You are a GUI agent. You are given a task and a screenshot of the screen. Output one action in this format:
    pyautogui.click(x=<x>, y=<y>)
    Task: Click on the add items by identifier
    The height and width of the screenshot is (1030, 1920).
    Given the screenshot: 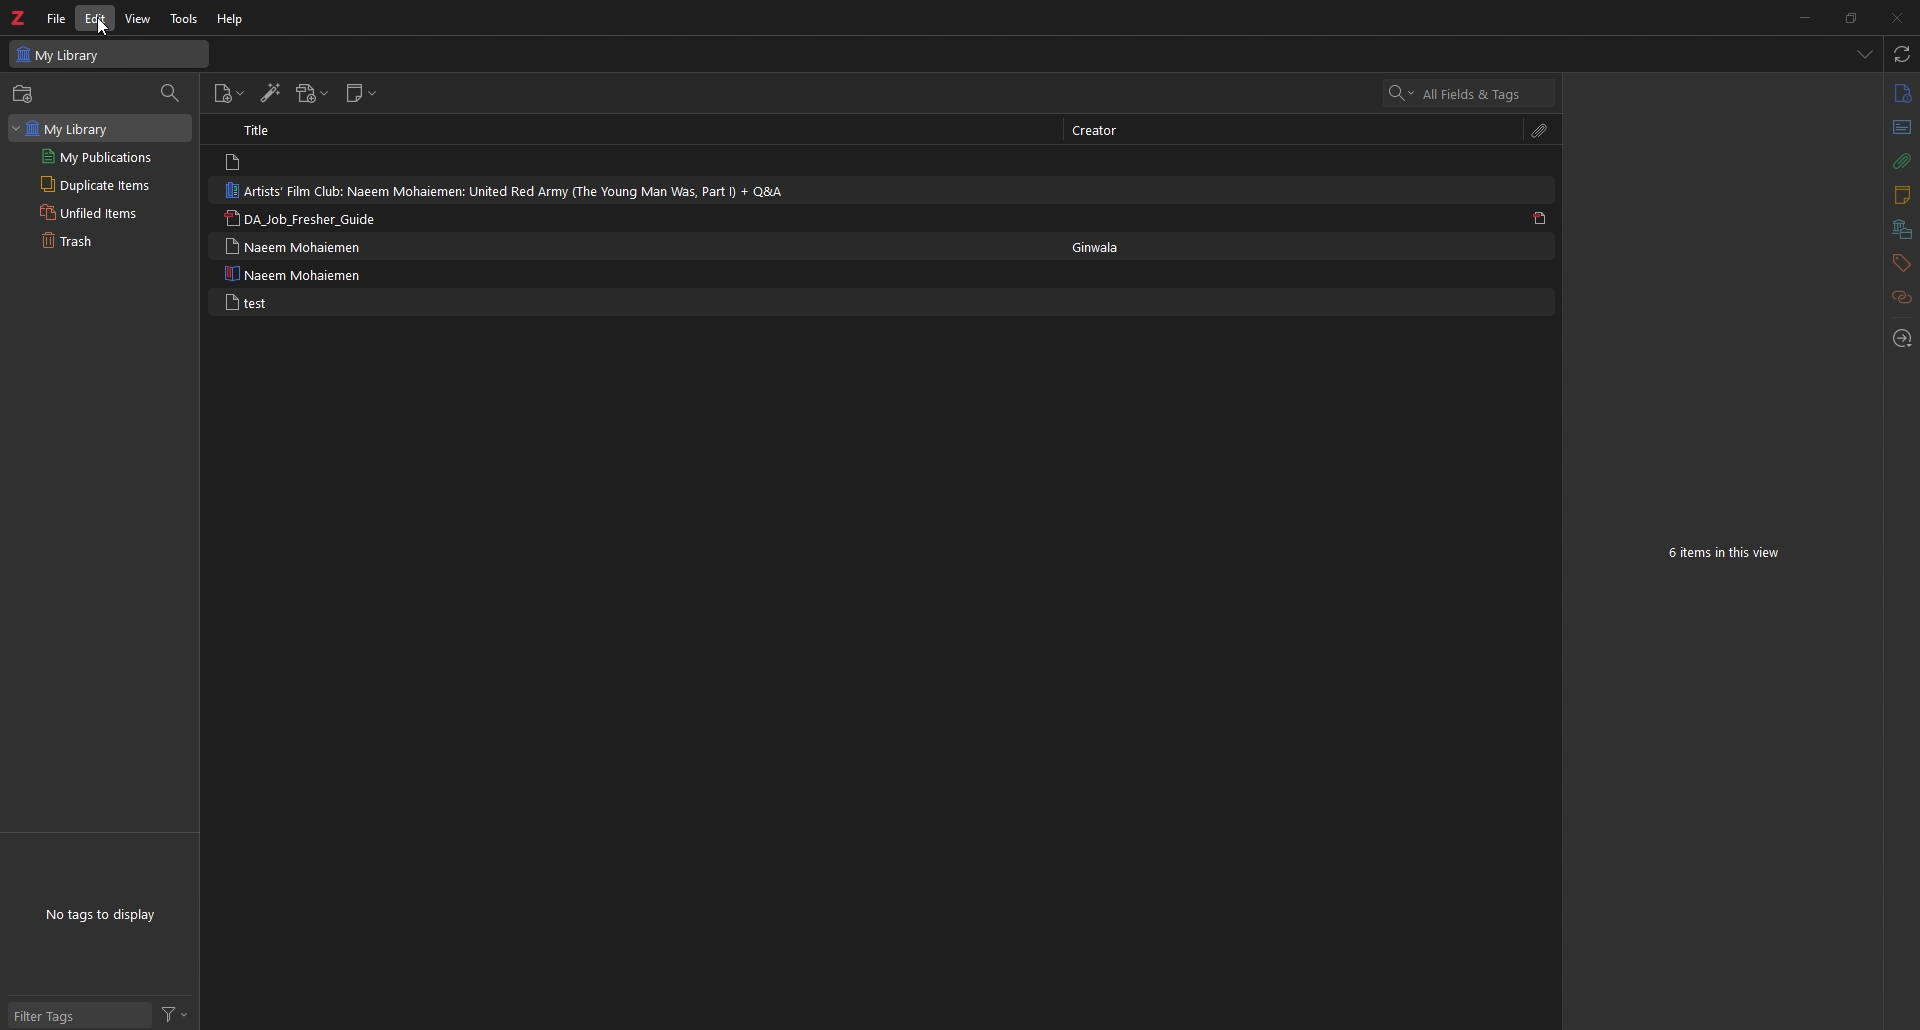 What is the action you would take?
    pyautogui.click(x=271, y=95)
    